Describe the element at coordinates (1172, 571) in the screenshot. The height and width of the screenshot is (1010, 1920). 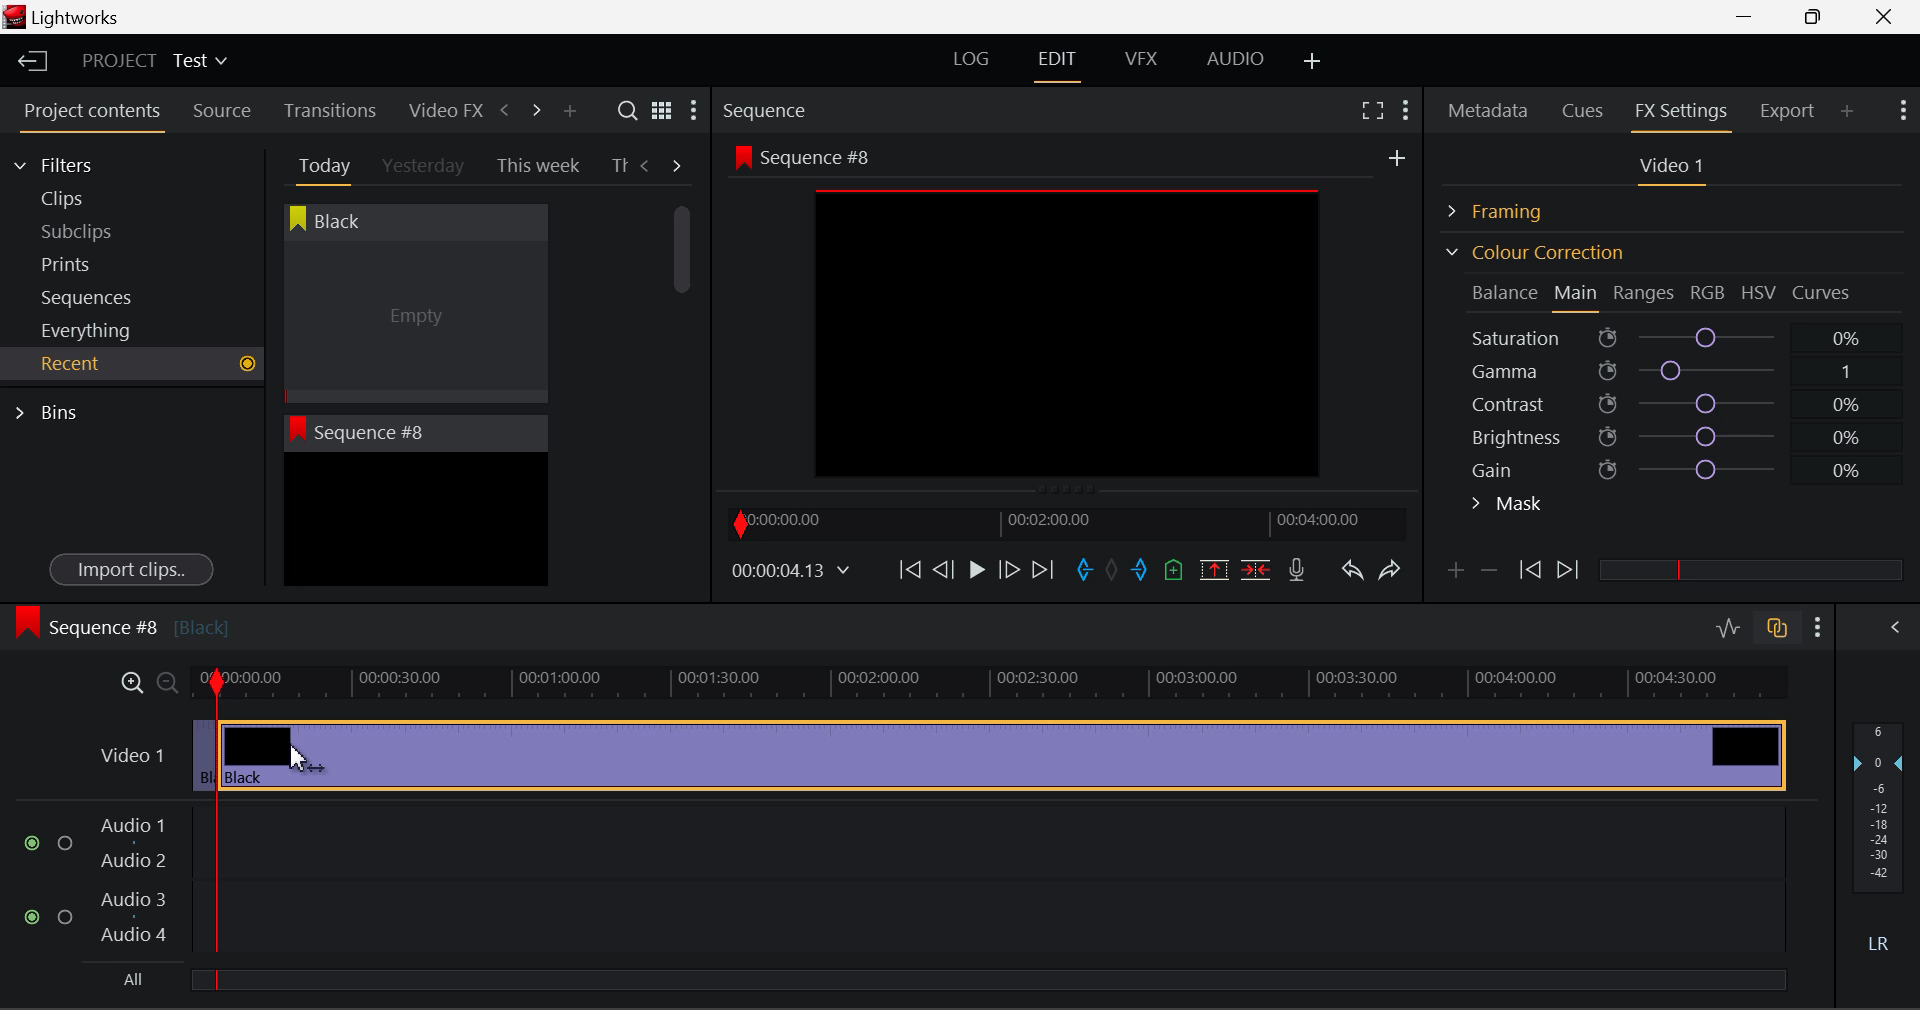
I see `Mark Cue` at that location.